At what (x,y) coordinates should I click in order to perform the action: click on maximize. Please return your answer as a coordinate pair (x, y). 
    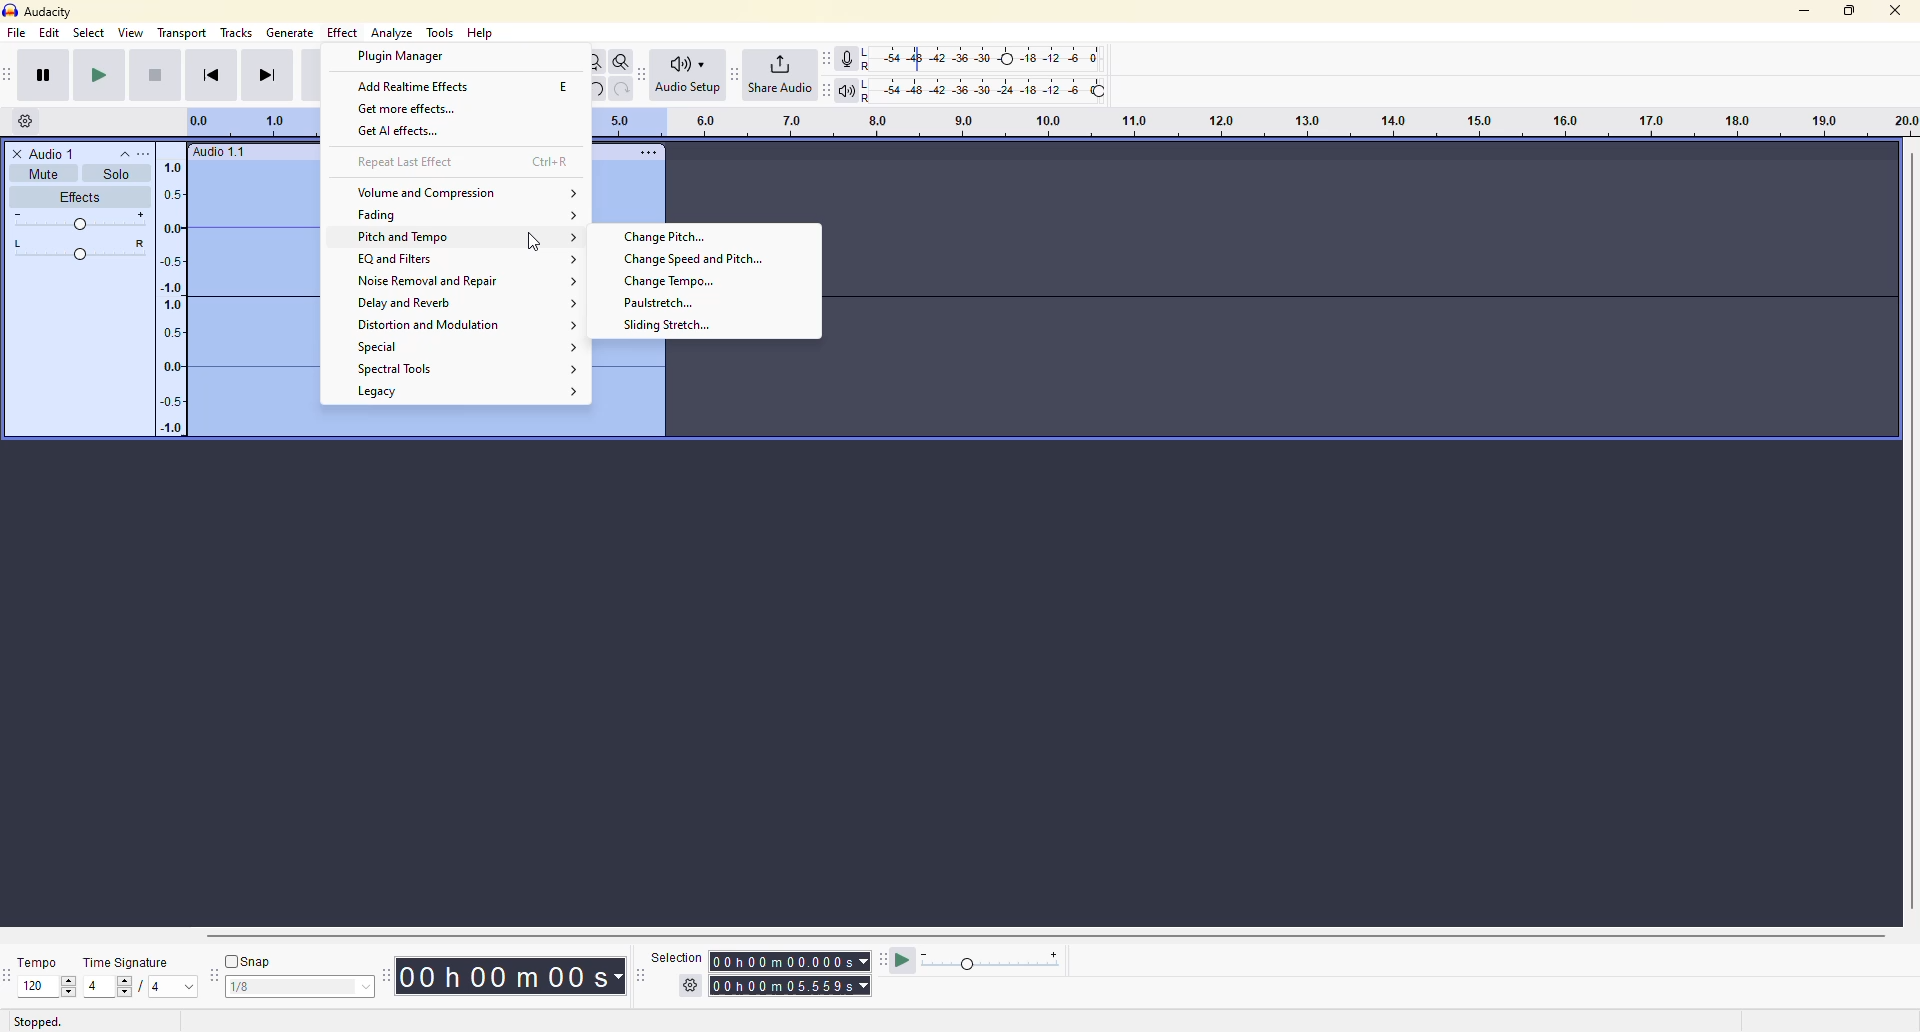
    Looking at the image, I should click on (1849, 9).